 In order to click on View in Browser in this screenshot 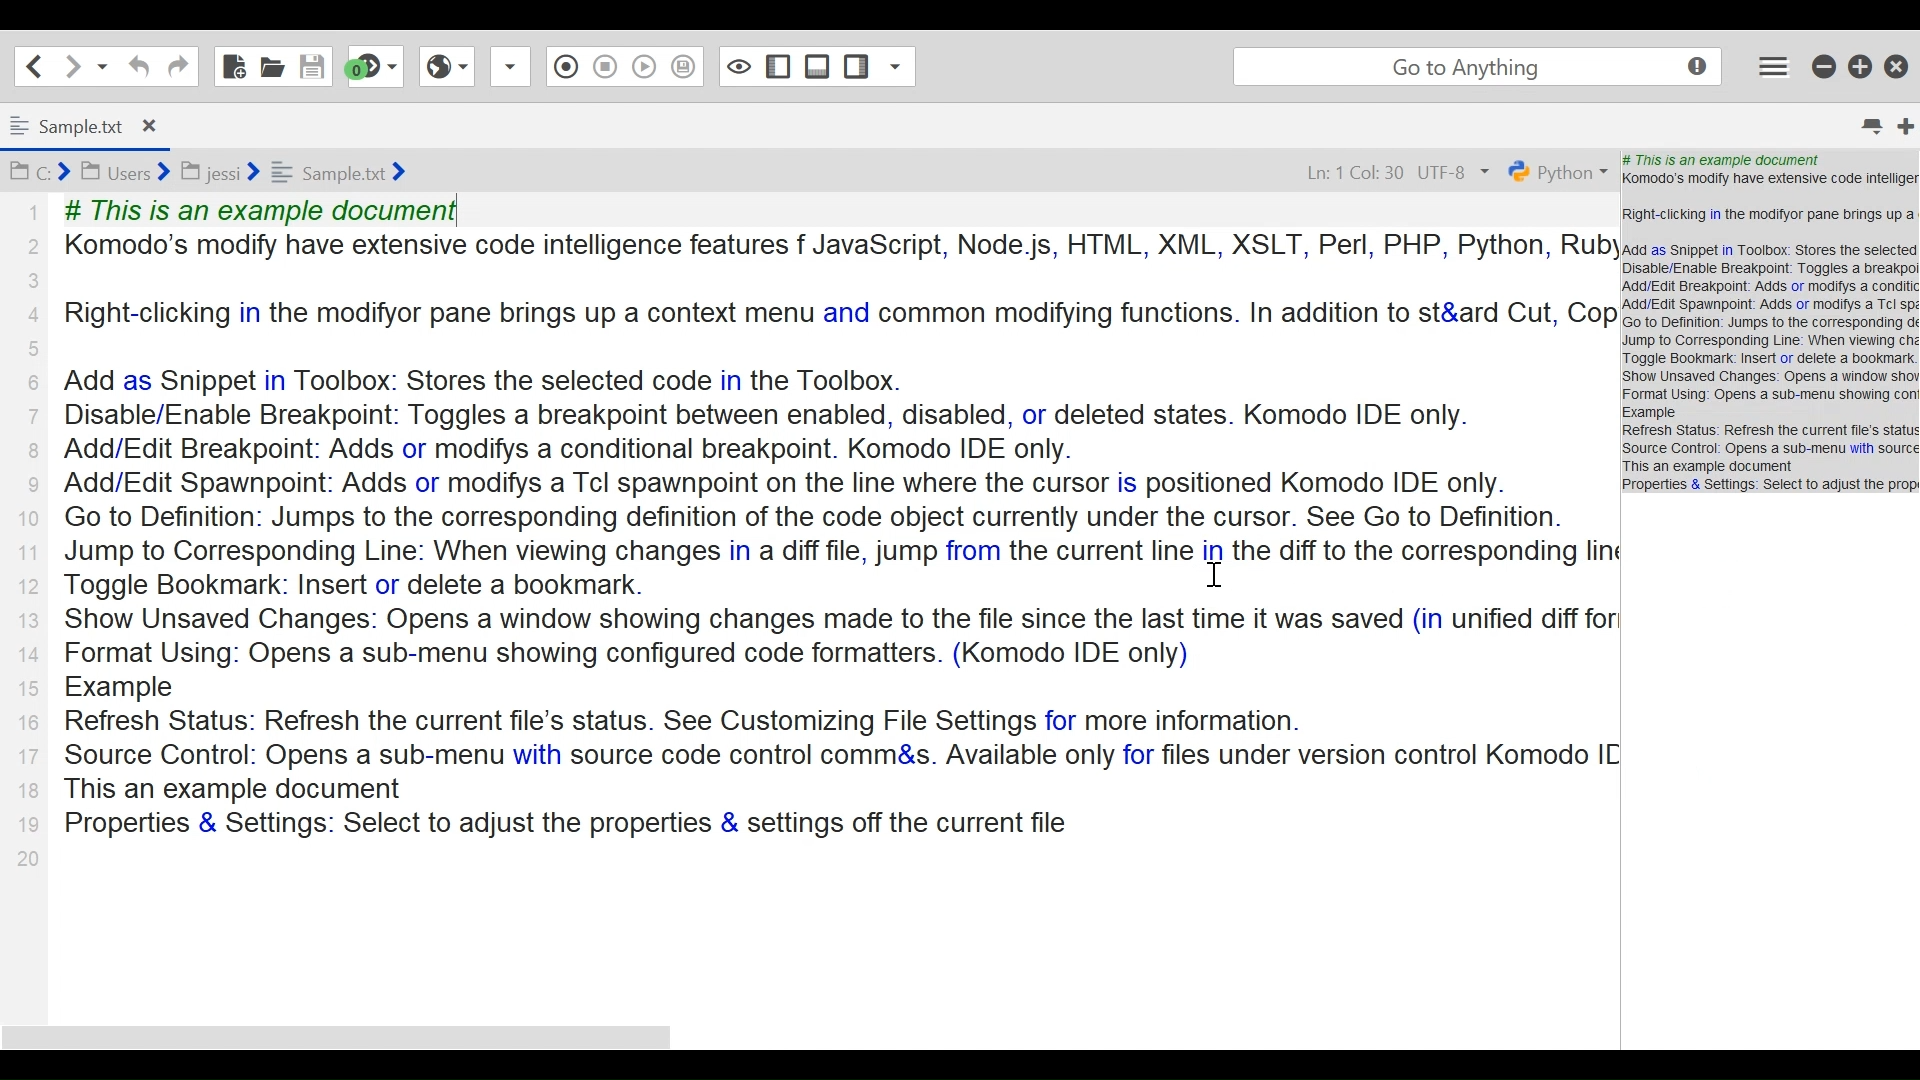, I will do `click(447, 66)`.